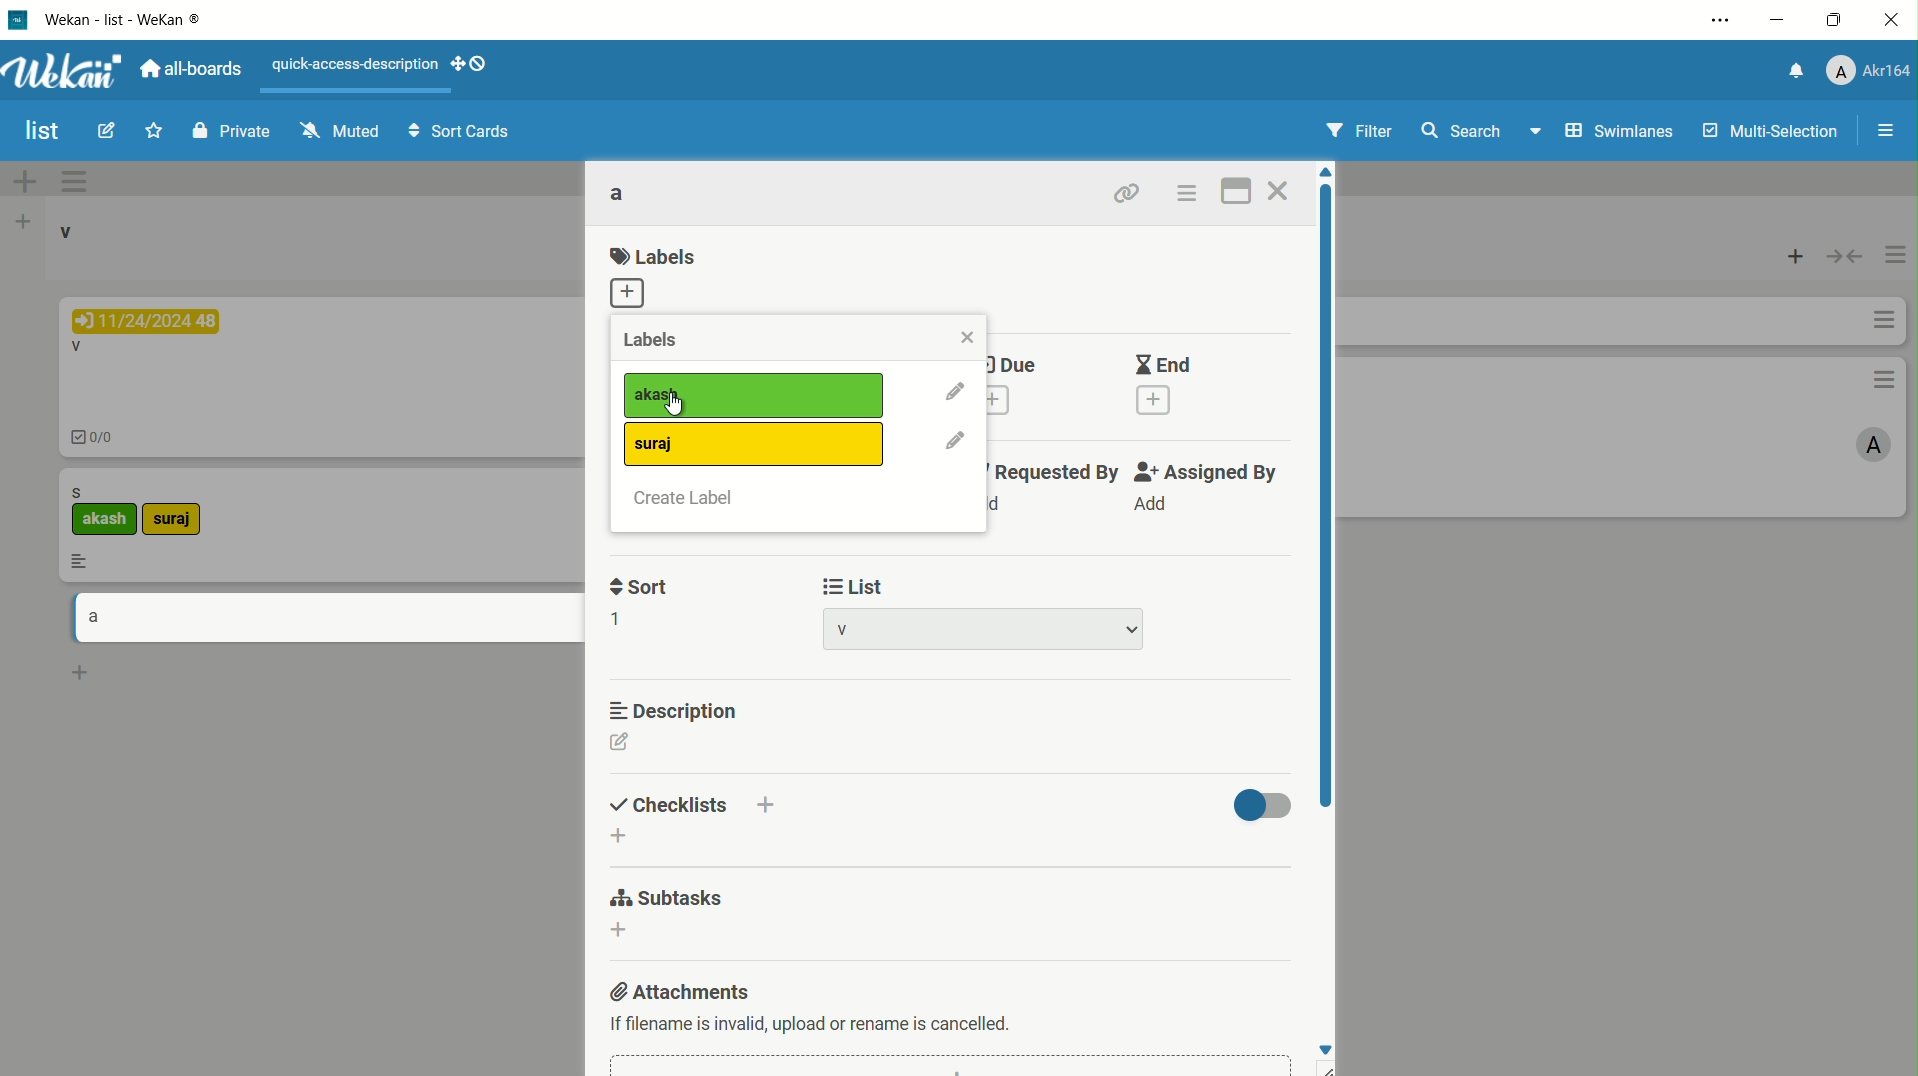 This screenshot has width=1918, height=1076. I want to click on quick-access-description, so click(357, 66).